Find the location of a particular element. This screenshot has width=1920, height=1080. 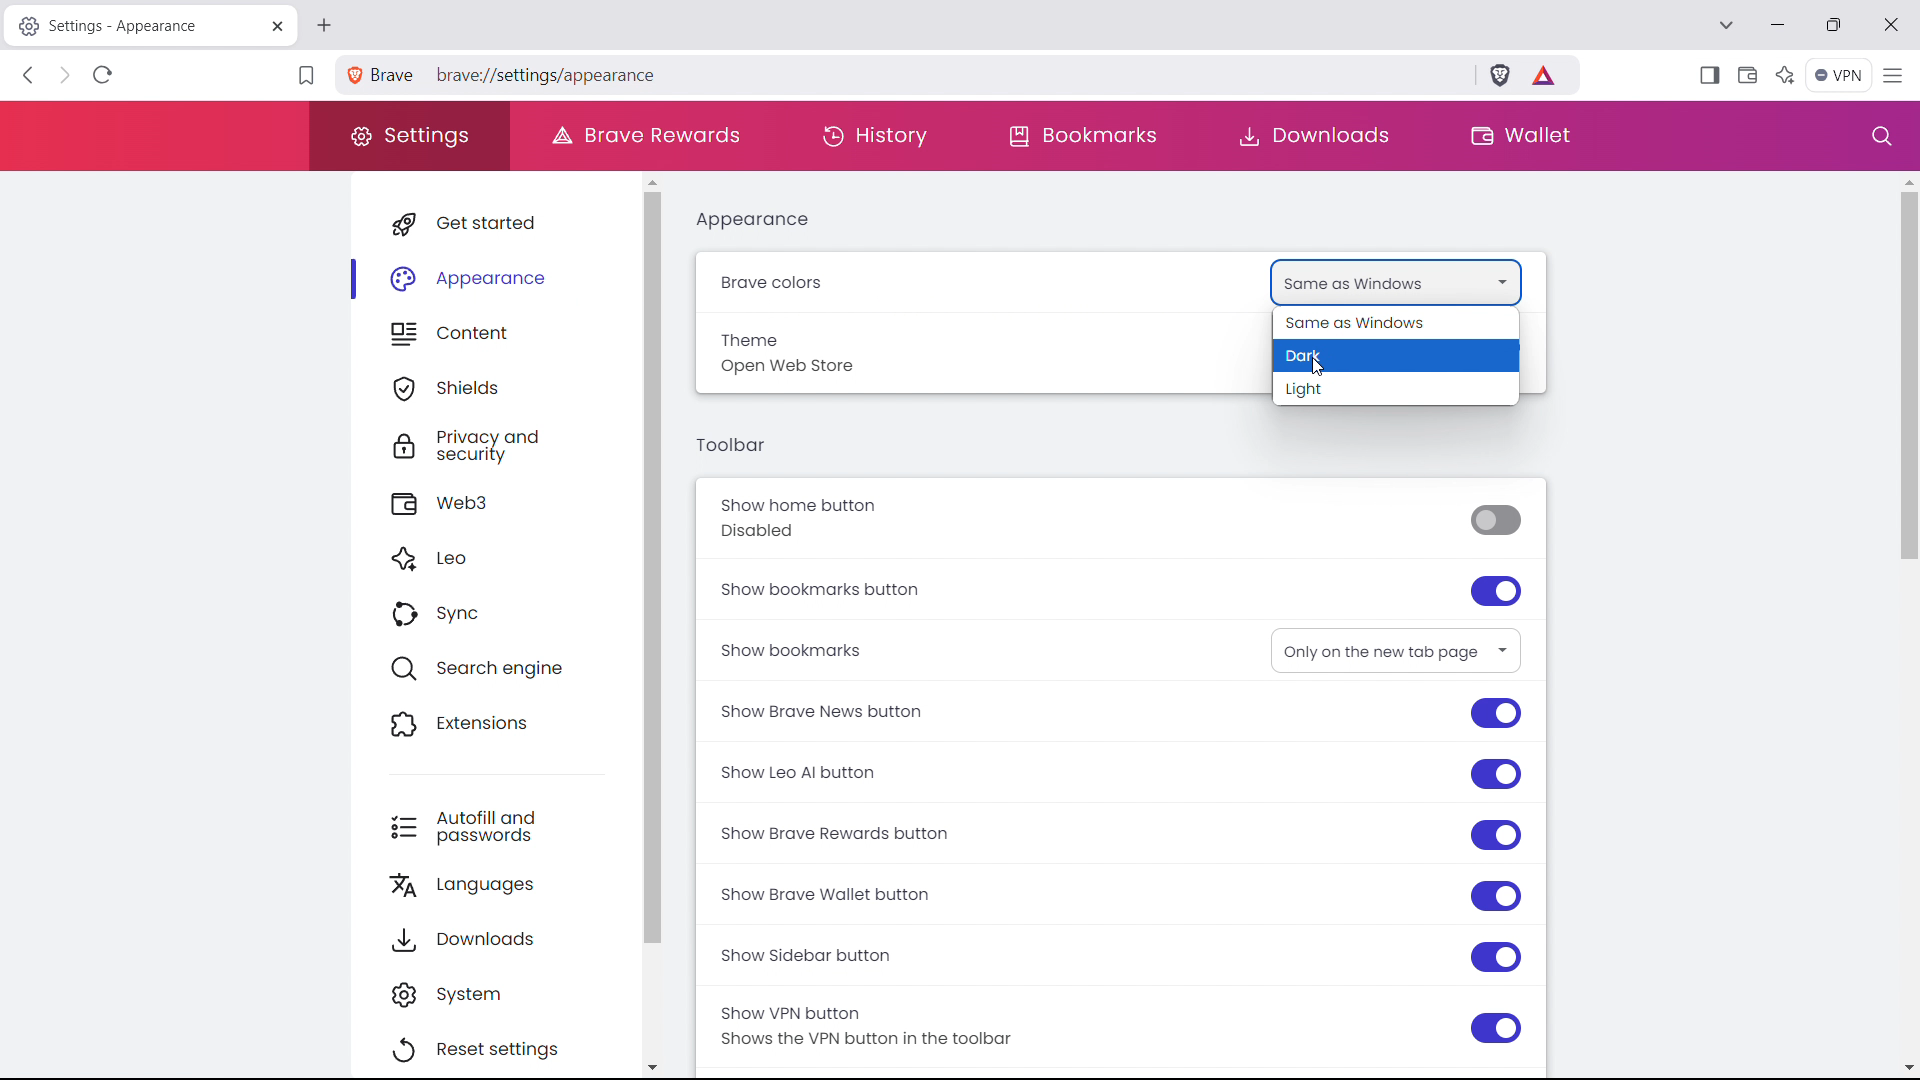

Show bookmarks is located at coordinates (819, 650).